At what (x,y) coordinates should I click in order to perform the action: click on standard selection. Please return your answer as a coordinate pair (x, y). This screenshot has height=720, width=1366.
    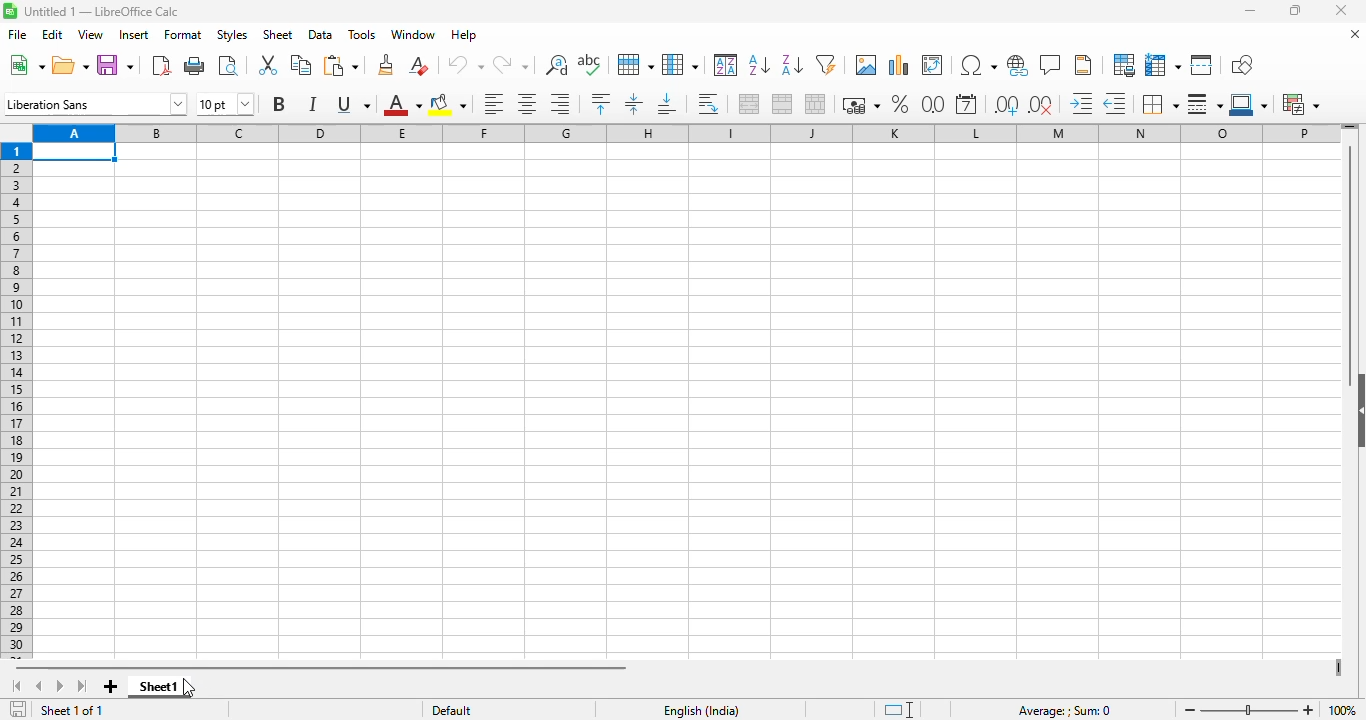
    Looking at the image, I should click on (899, 710).